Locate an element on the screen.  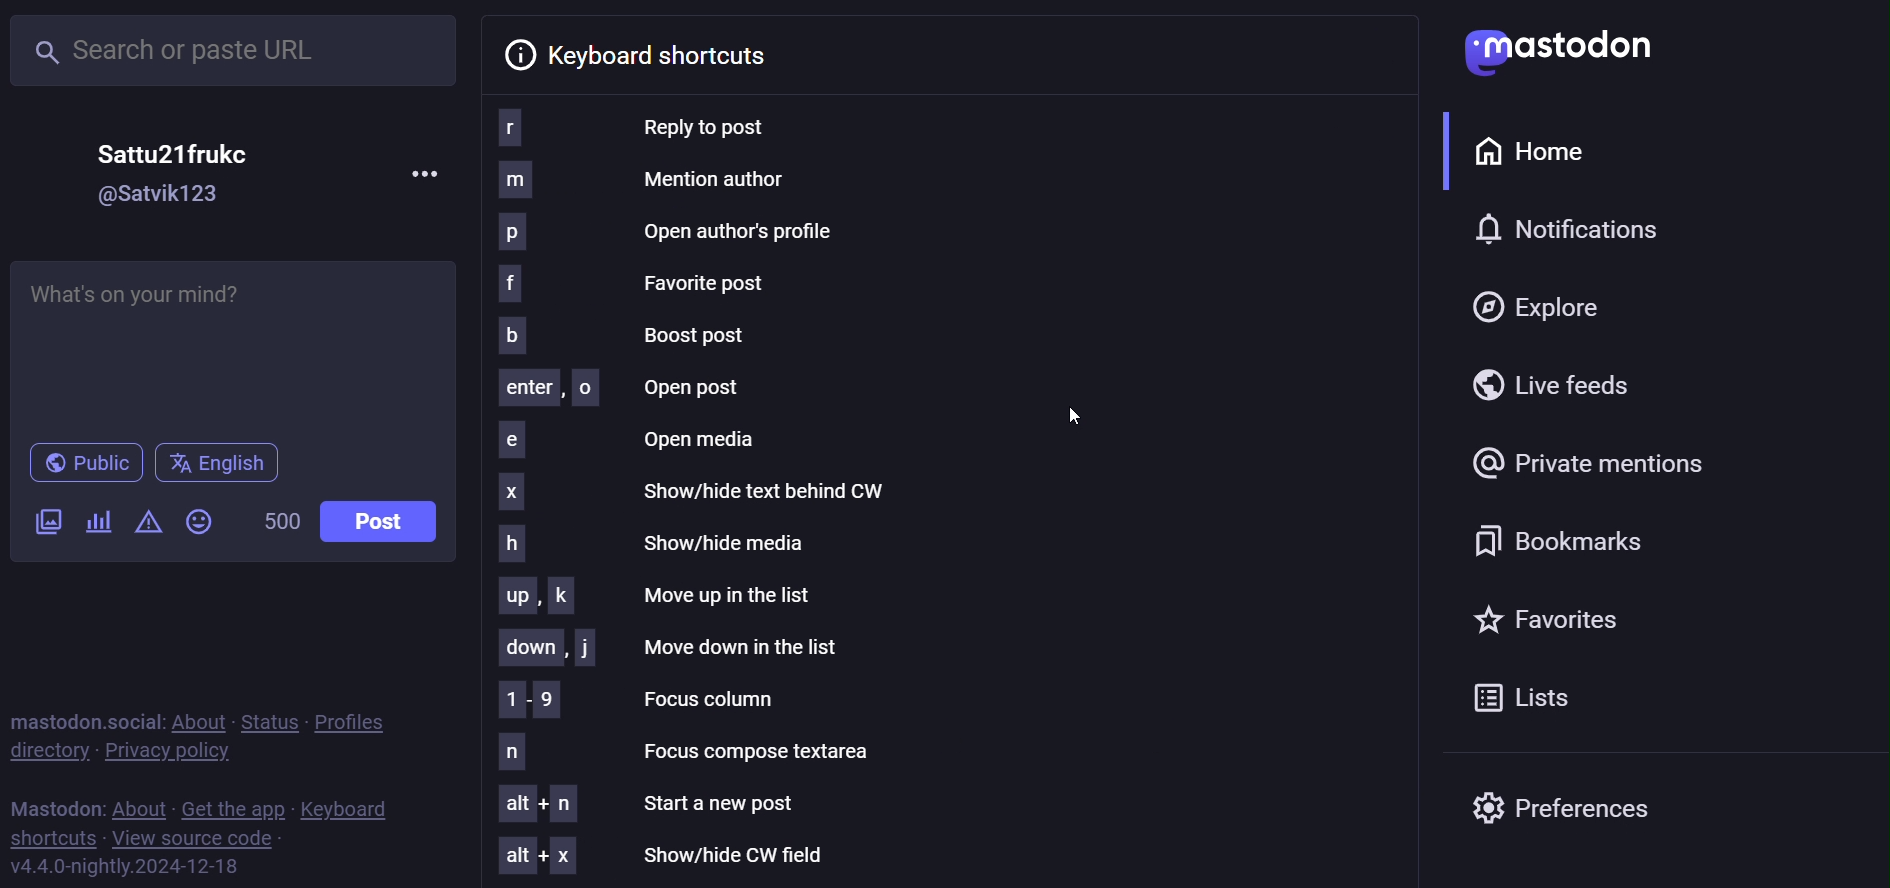
boost post is located at coordinates (630, 336).